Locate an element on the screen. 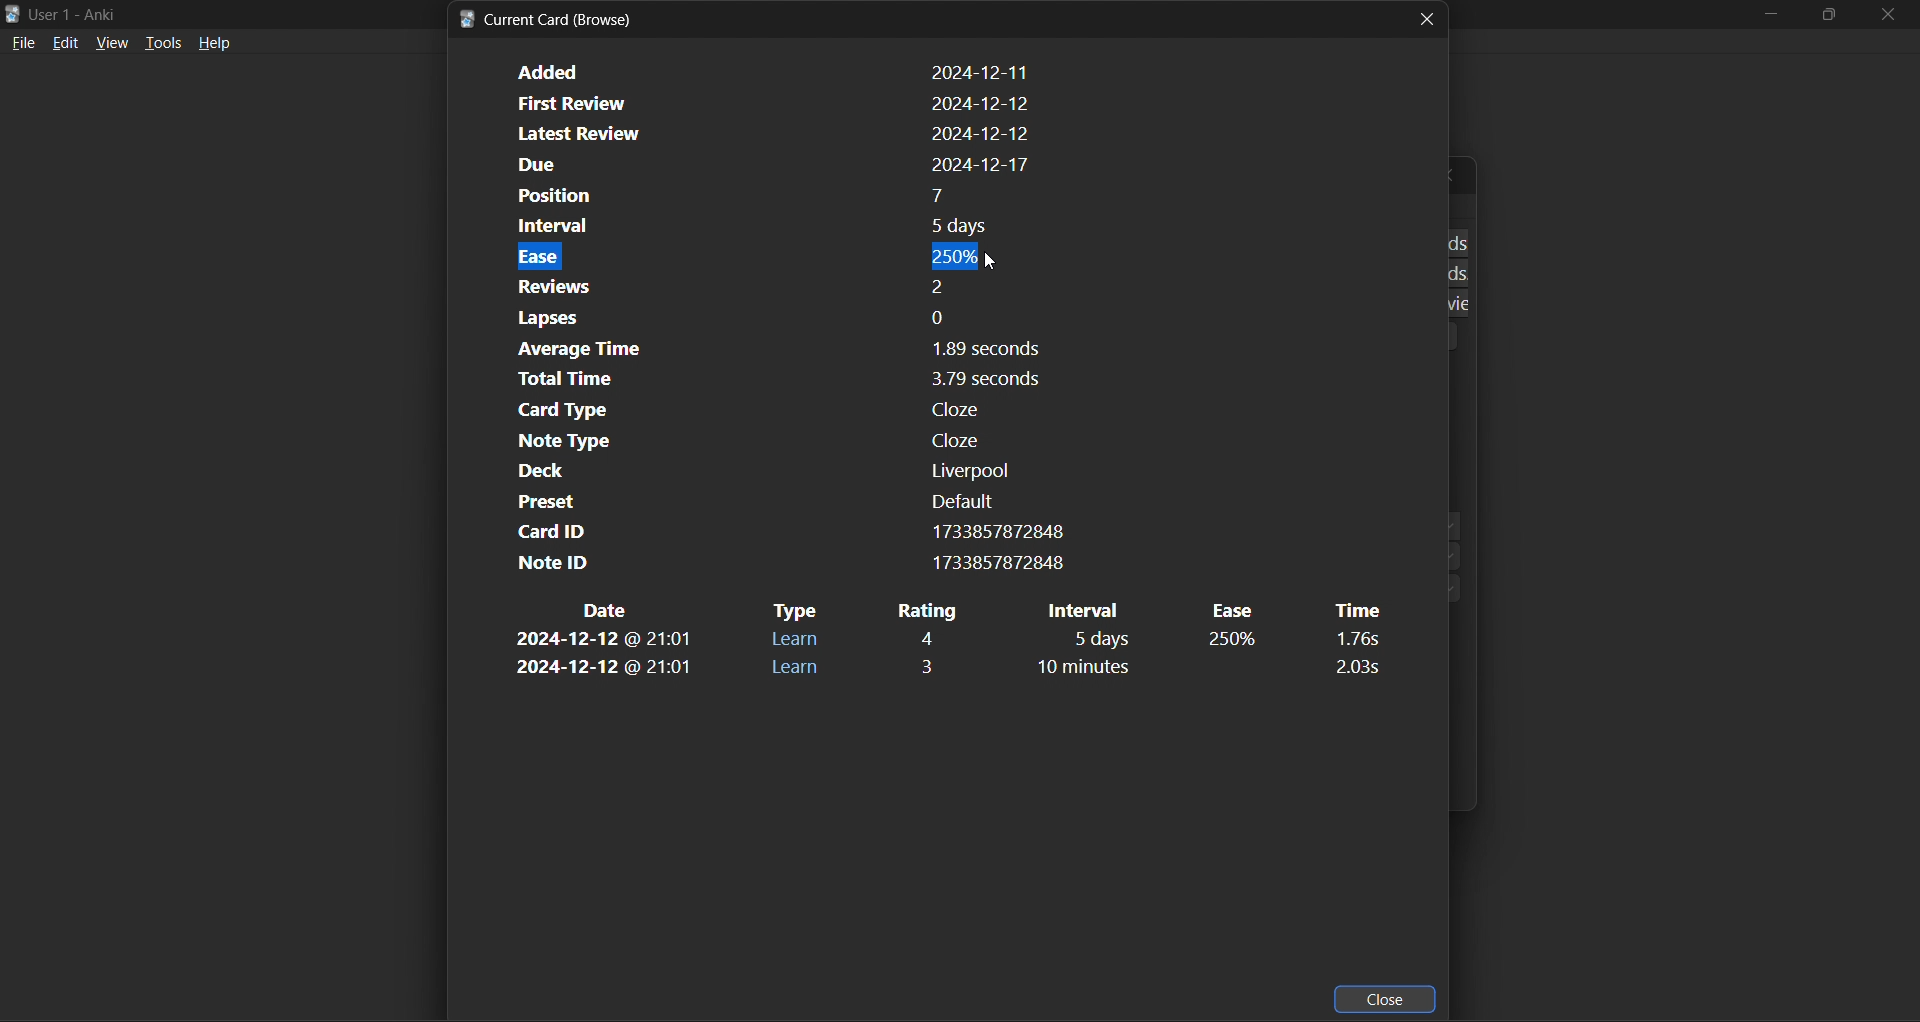 The height and width of the screenshot is (1022, 1920). type is located at coordinates (794, 640).